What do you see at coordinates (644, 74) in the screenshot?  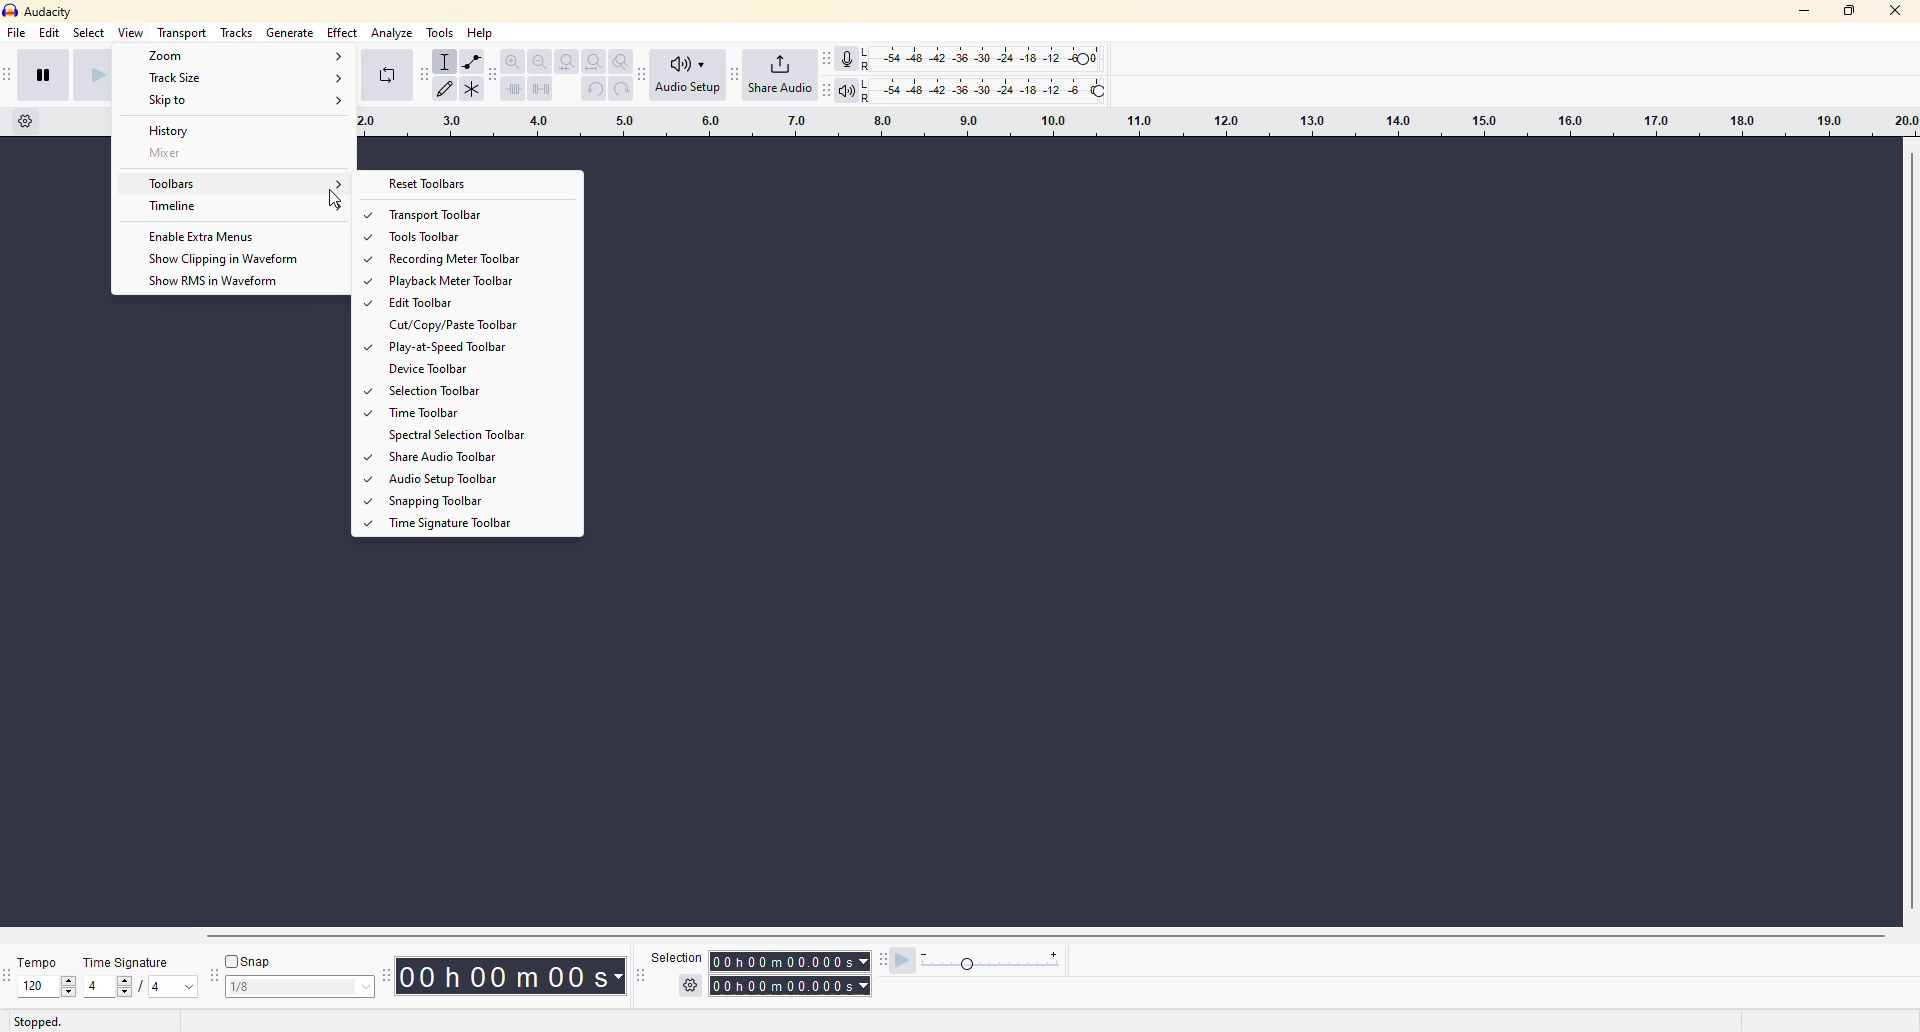 I see `audacity audio setup toolbar` at bounding box center [644, 74].